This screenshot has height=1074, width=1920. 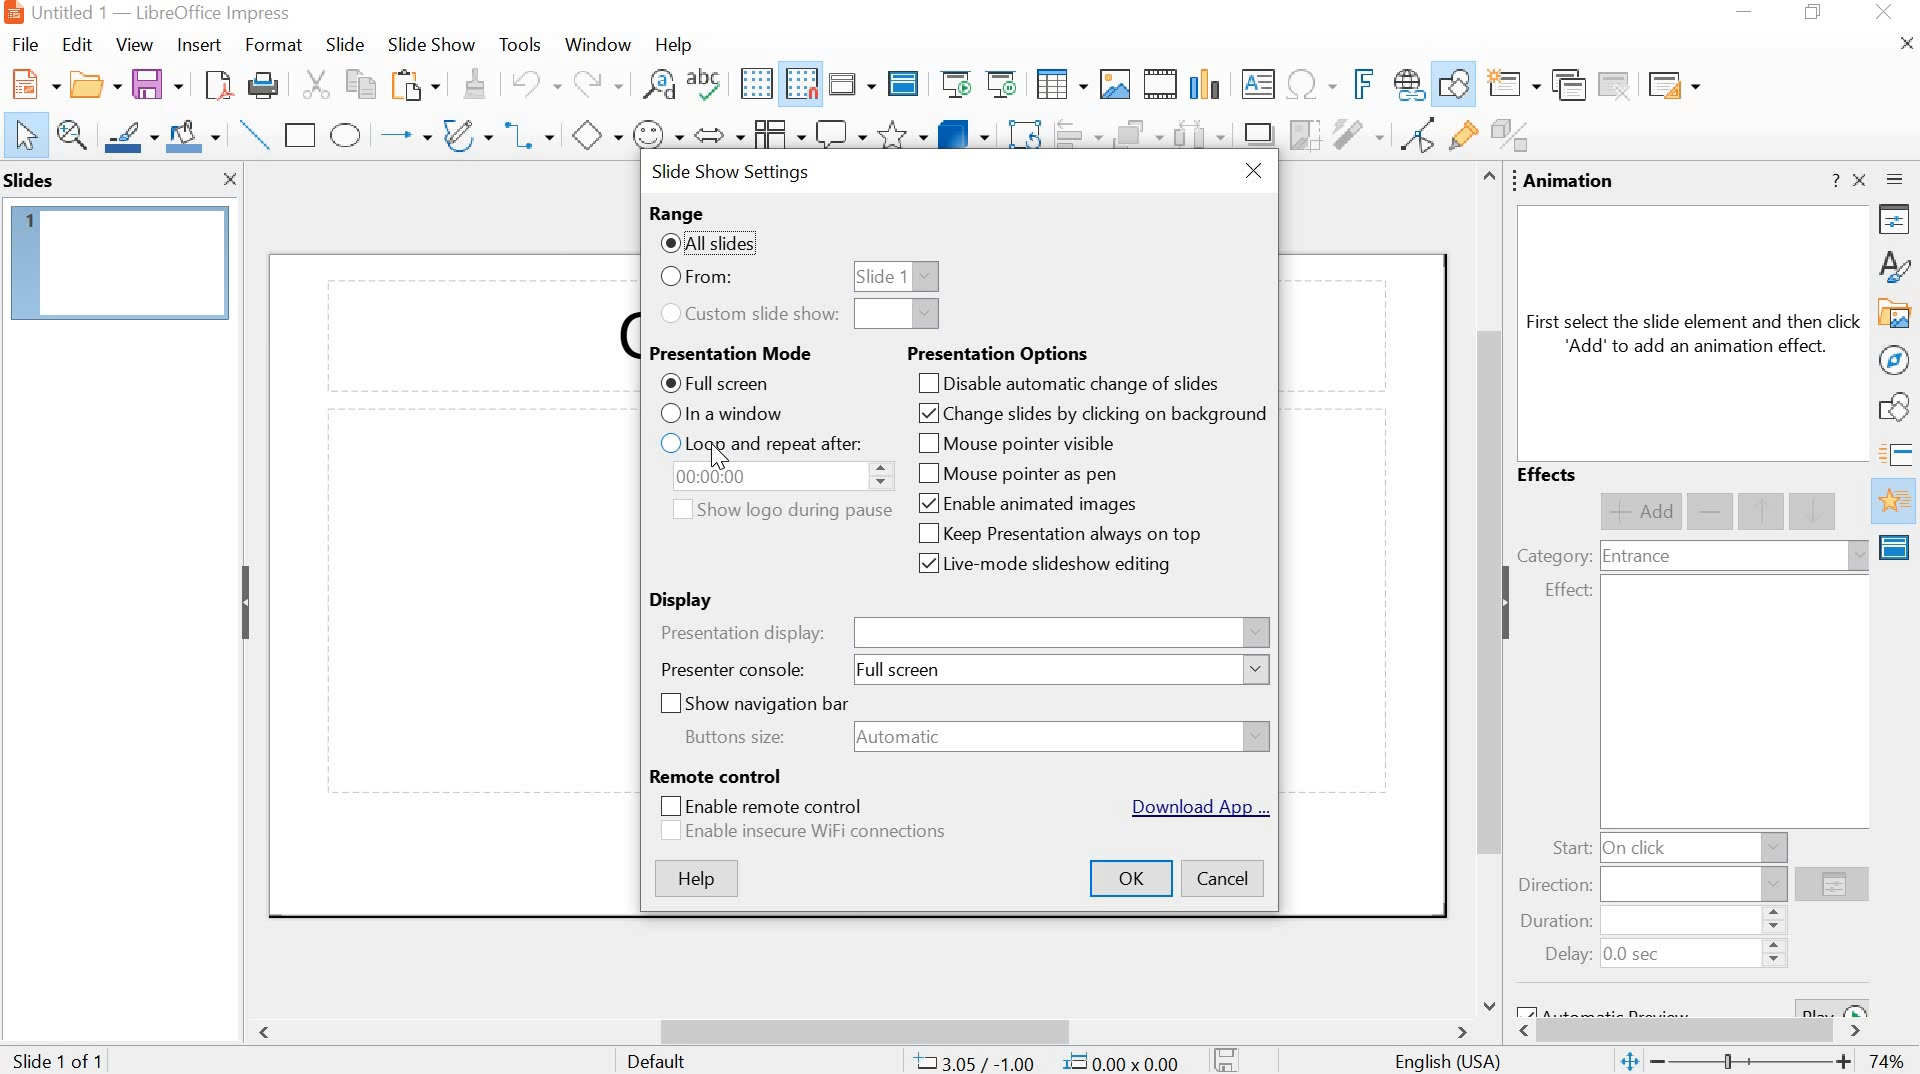 I want to click on mouse pointer visible, so click(x=1011, y=443).